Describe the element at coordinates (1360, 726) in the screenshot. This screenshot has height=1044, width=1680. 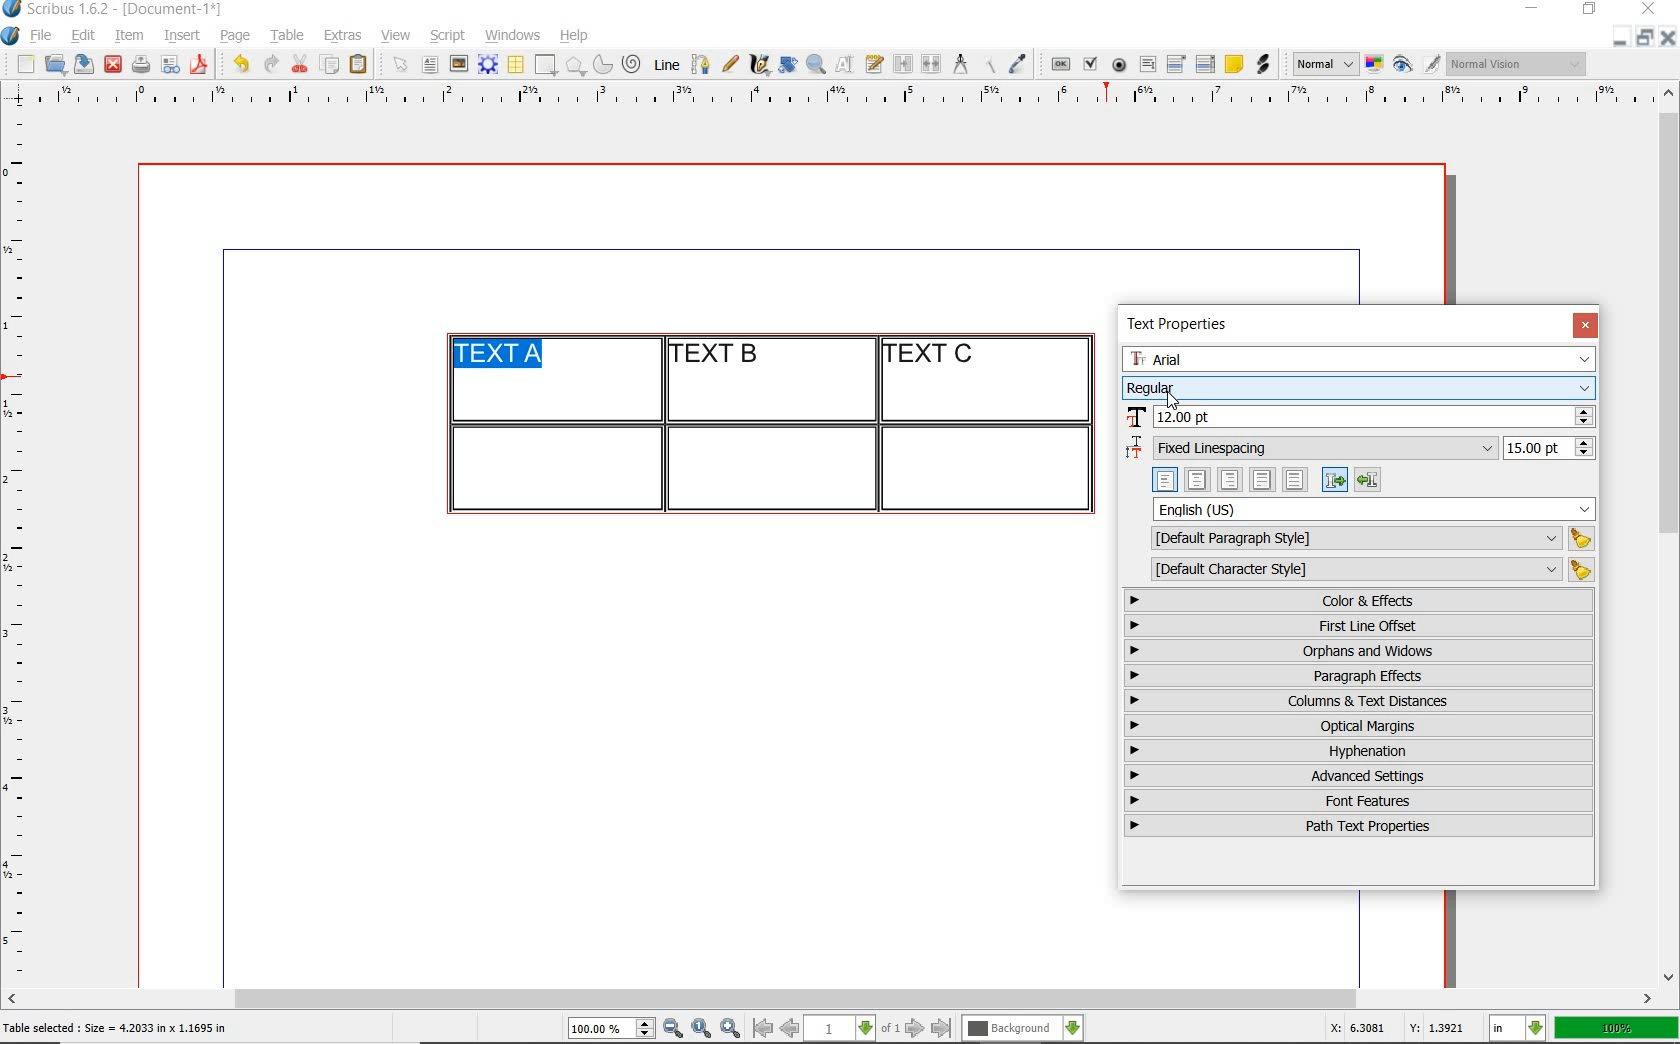
I see `optical margins` at that location.